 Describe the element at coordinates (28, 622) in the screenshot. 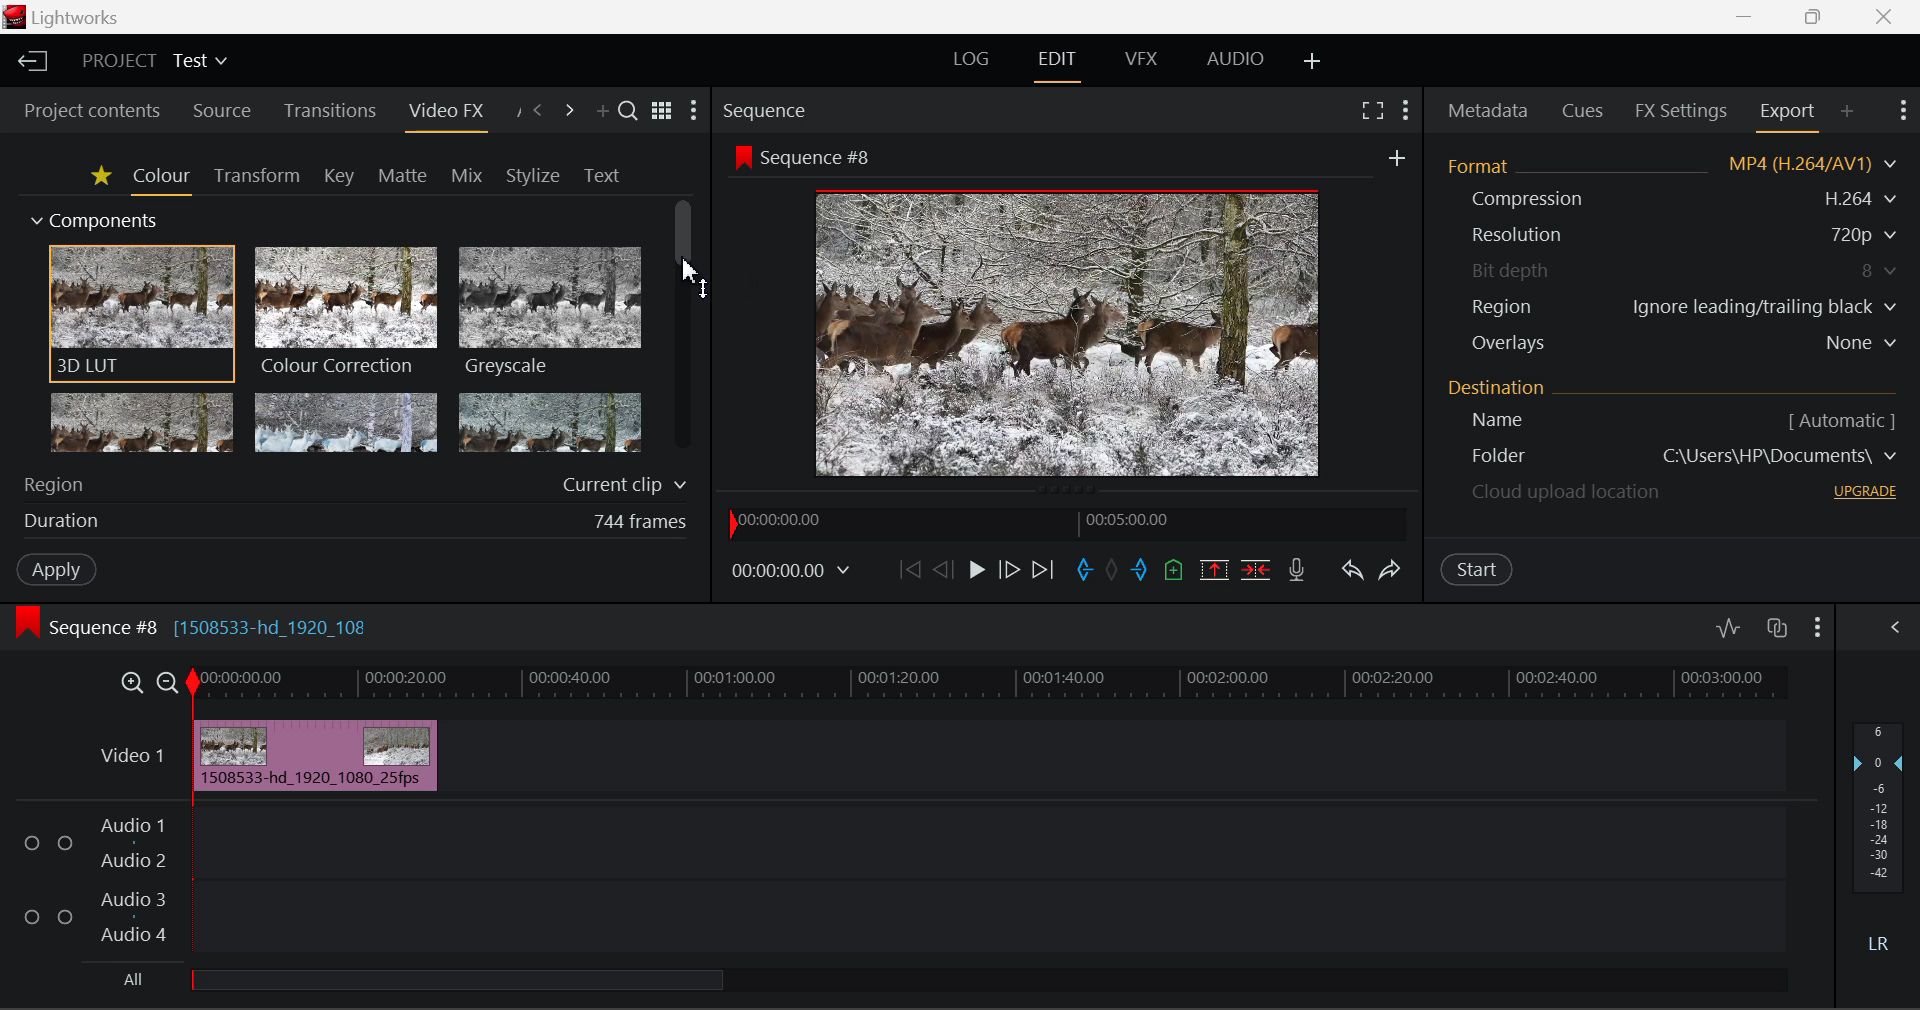

I see `icon` at that location.